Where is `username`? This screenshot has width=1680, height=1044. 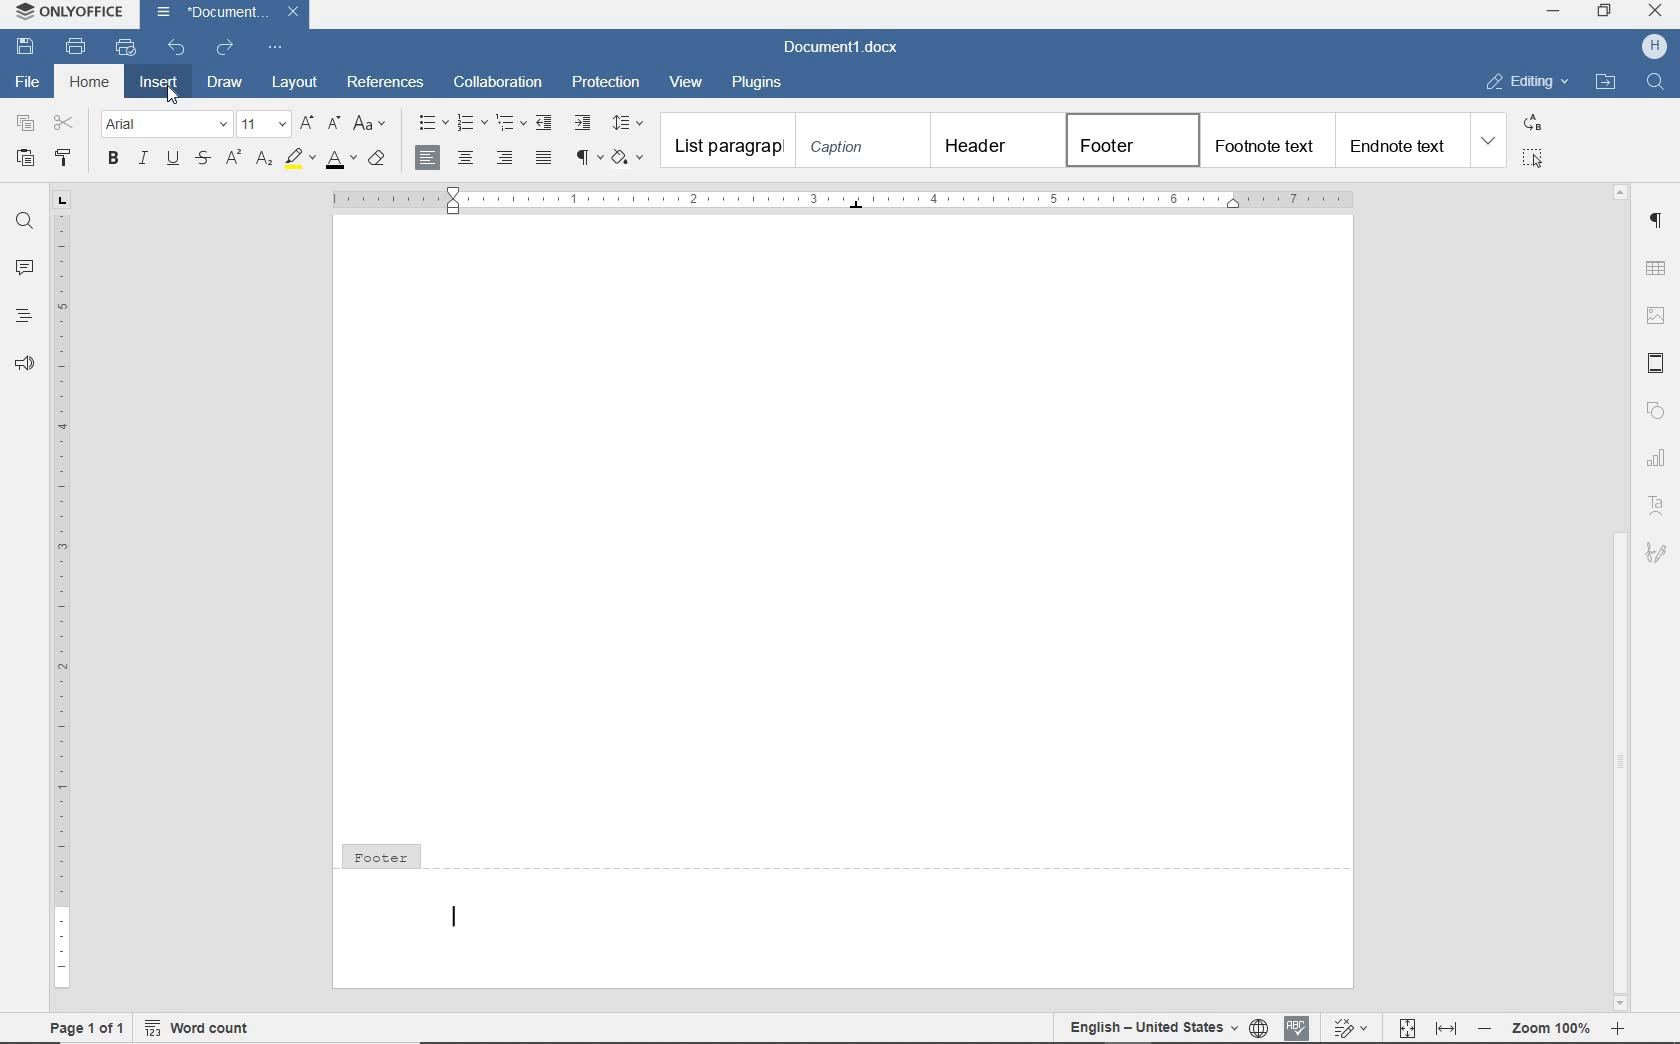 username is located at coordinates (1654, 48).